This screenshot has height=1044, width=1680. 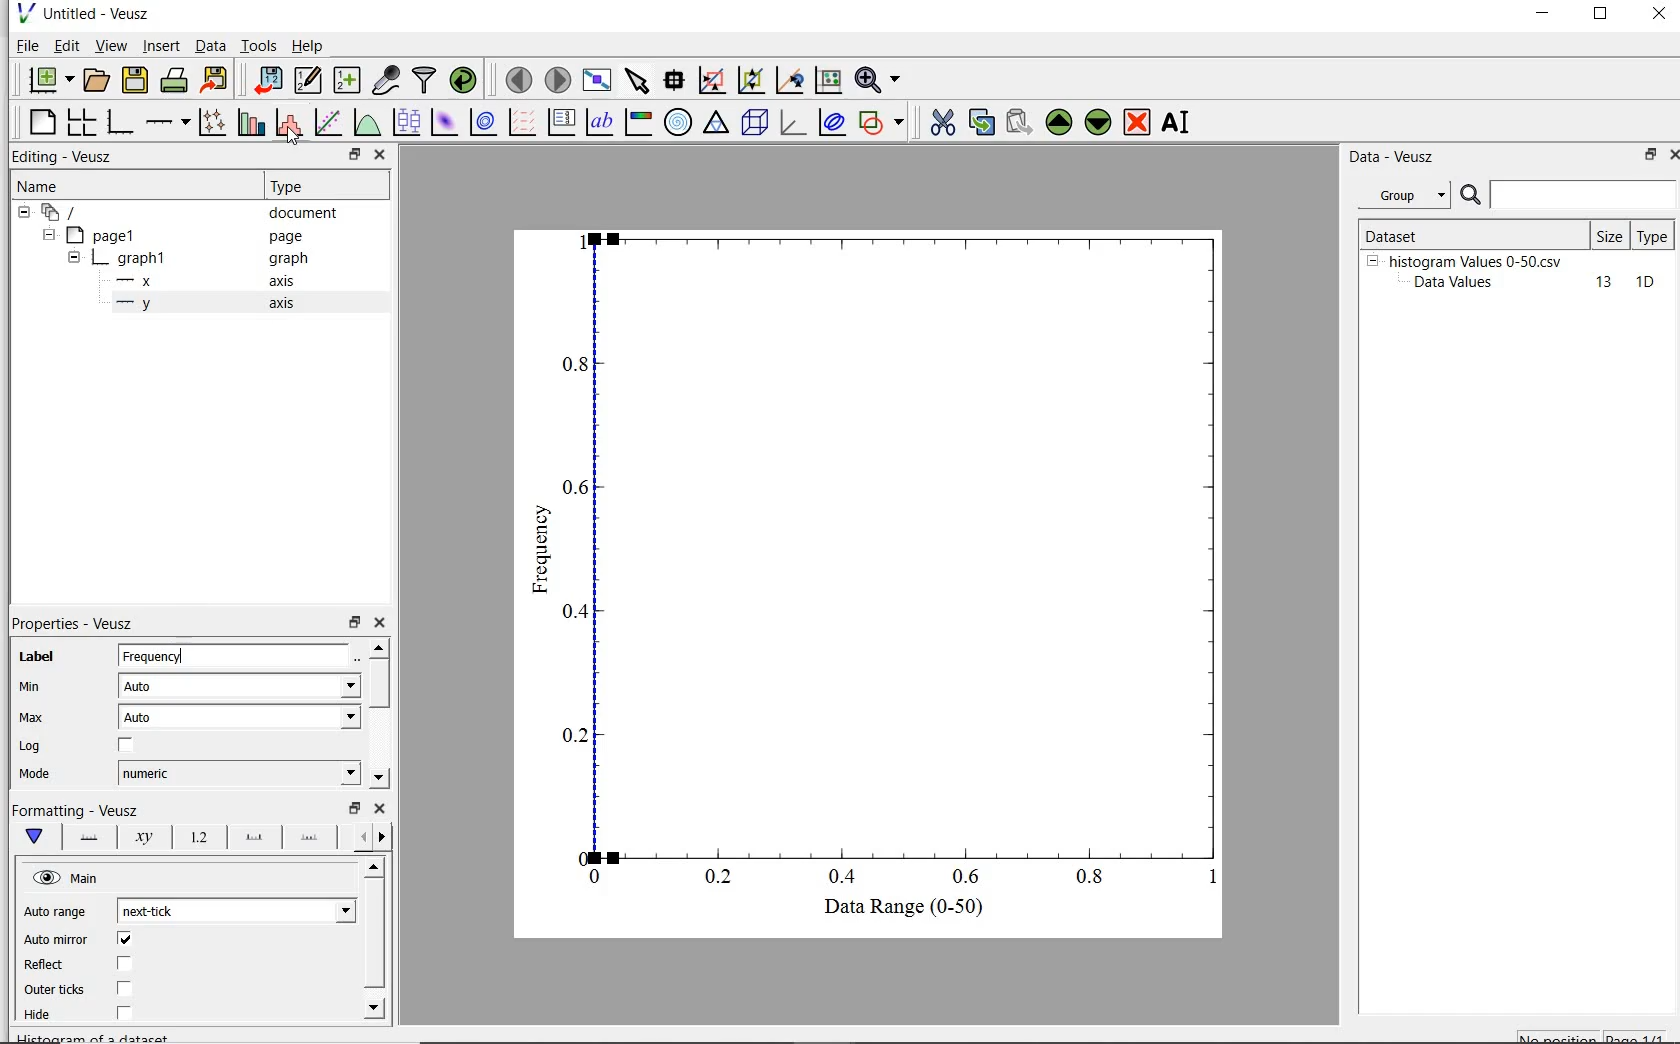 I want to click on checkbox, so click(x=124, y=1014).